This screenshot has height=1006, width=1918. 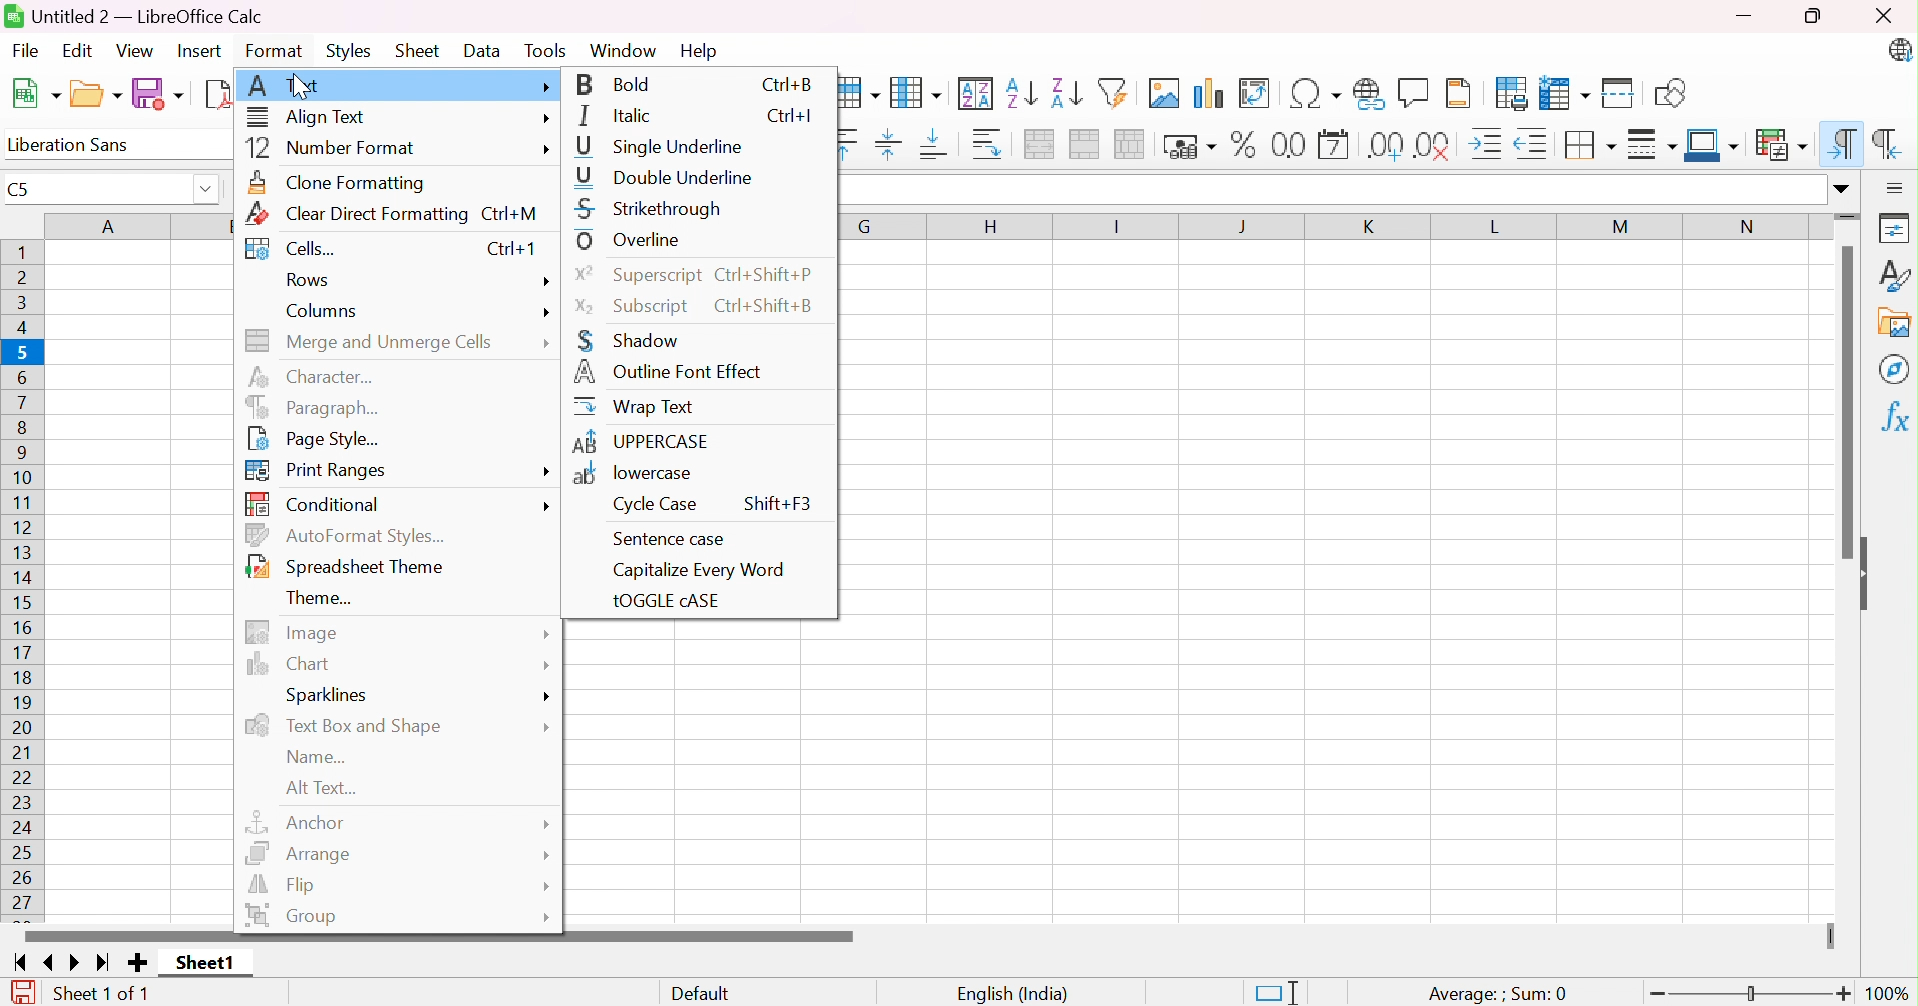 I want to click on More, so click(x=552, y=917).